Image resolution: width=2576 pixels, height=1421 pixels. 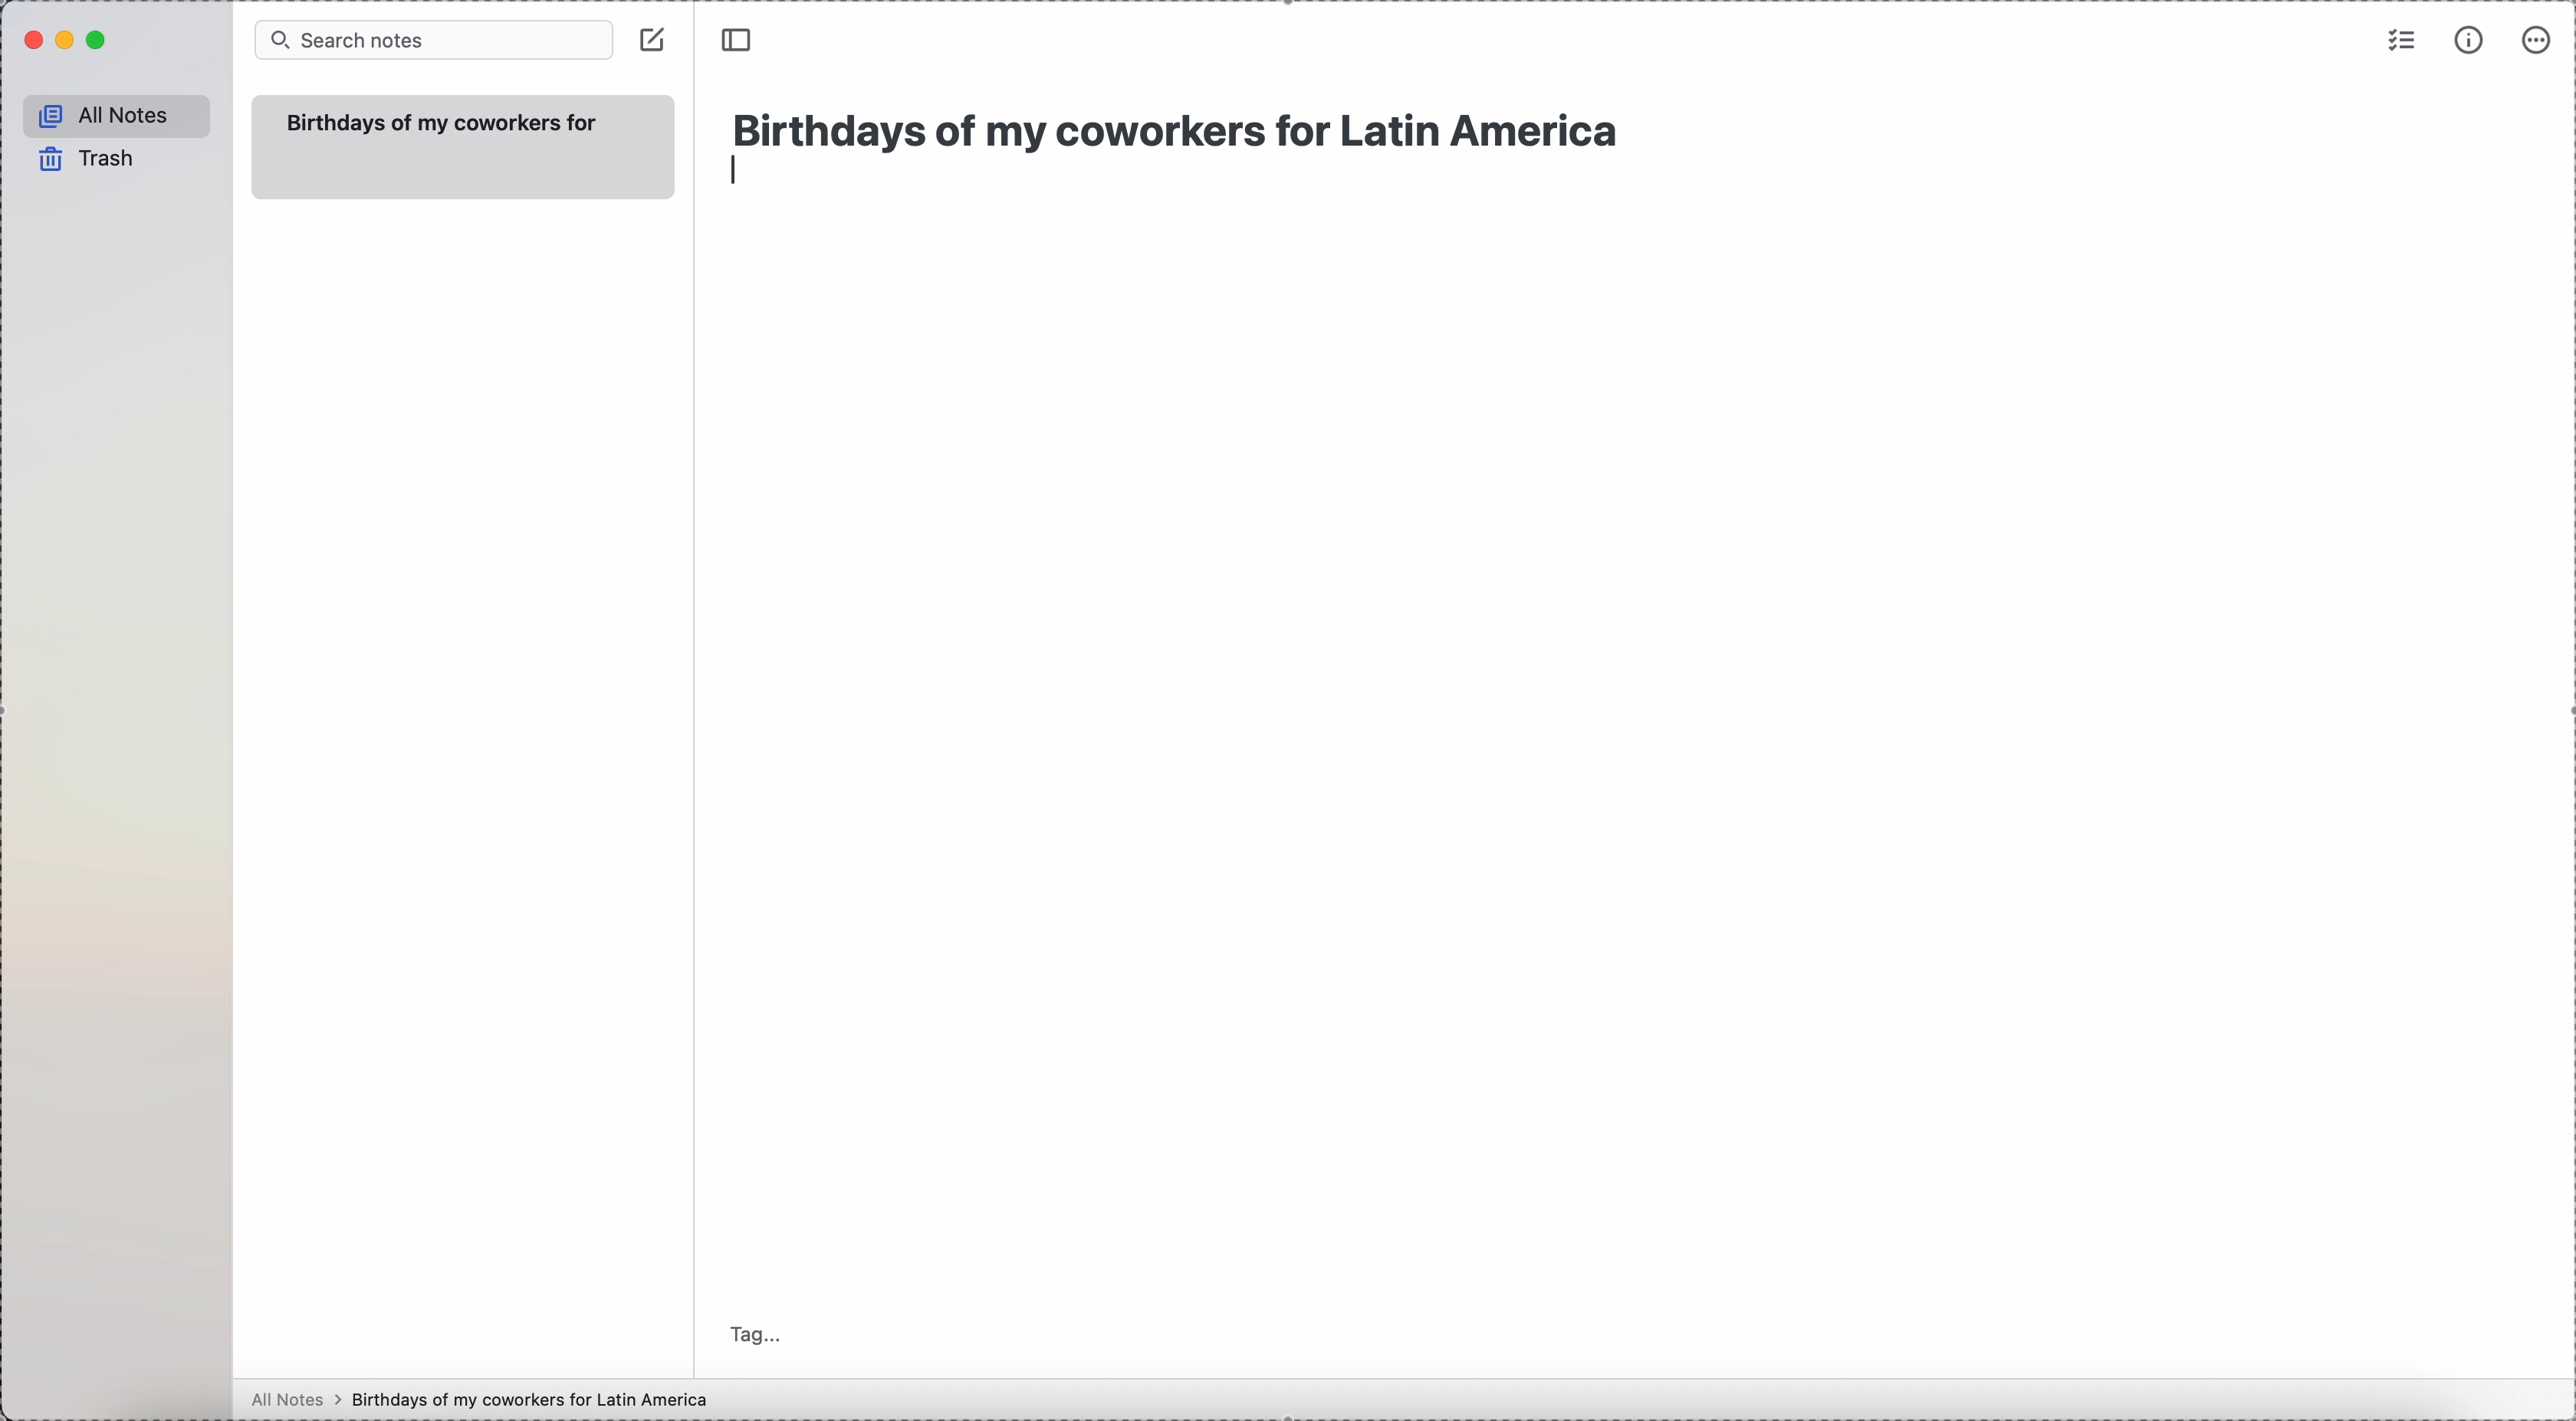 What do you see at coordinates (31, 40) in the screenshot?
I see `close Simplenote` at bounding box center [31, 40].